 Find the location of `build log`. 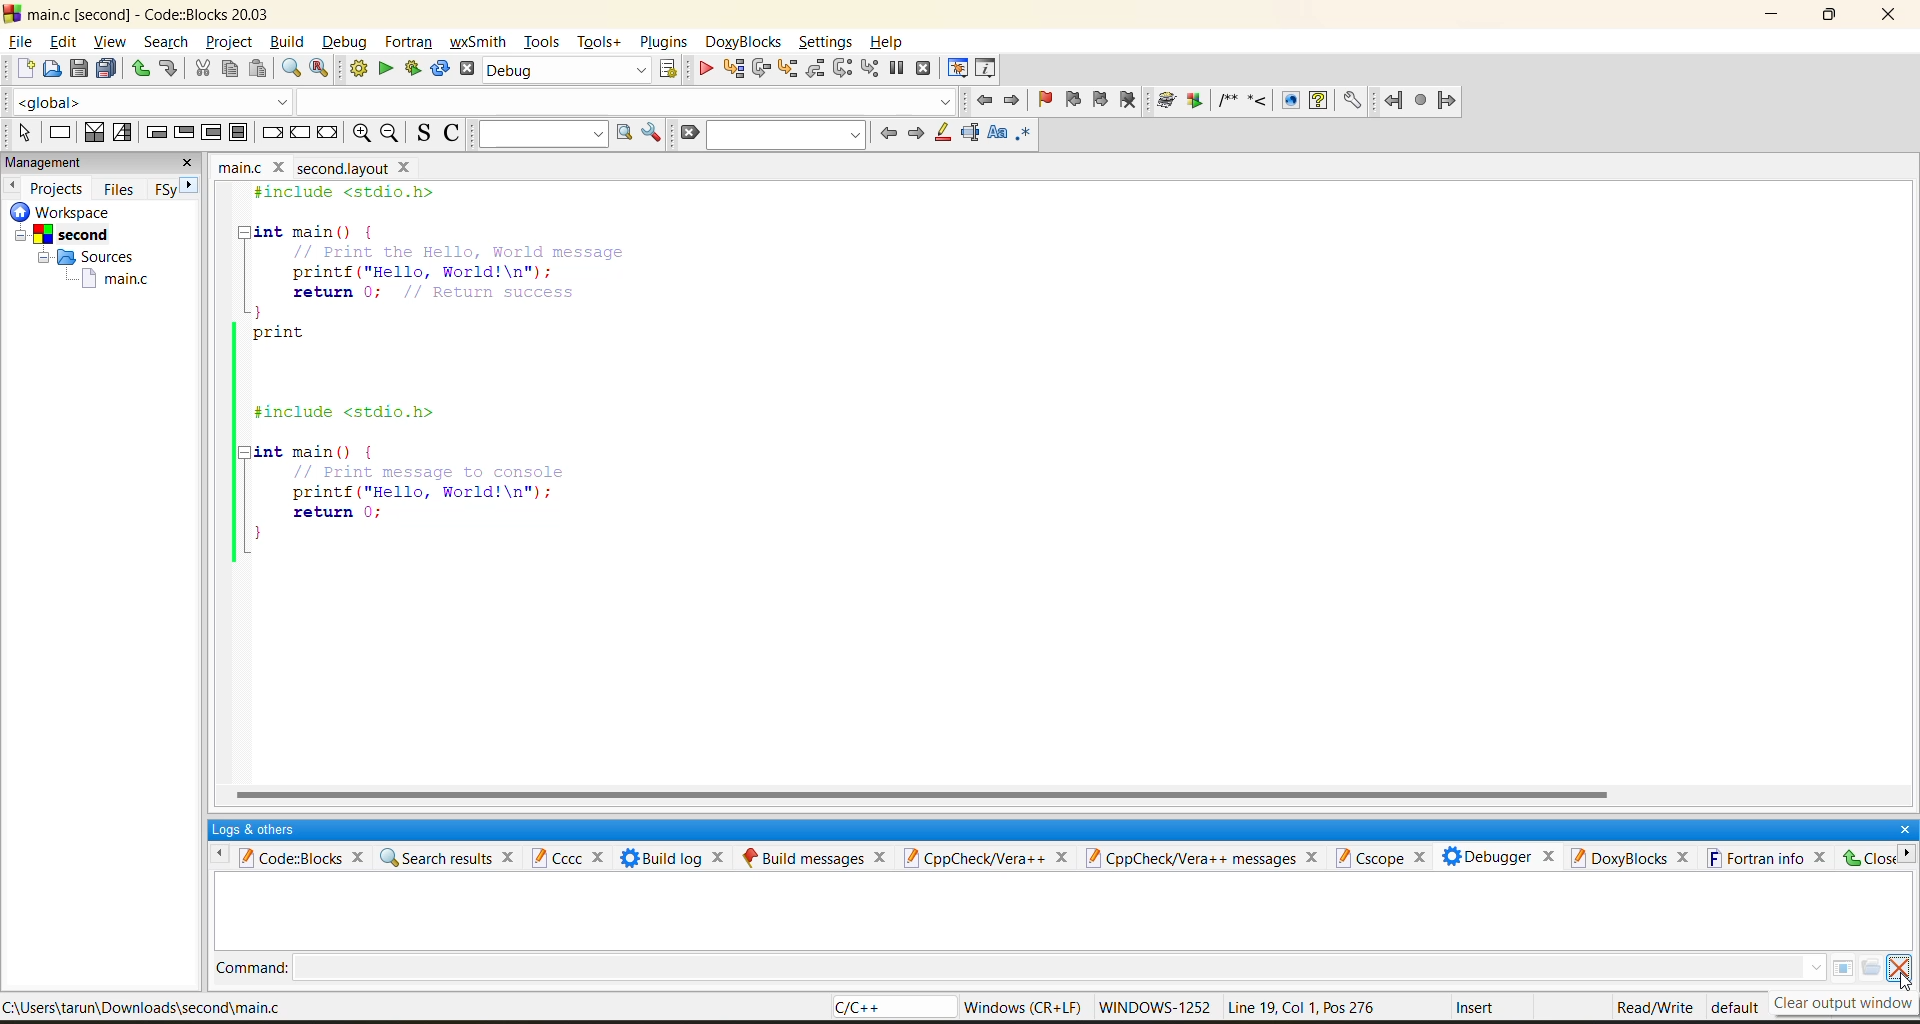

build log is located at coordinates (671, 856).